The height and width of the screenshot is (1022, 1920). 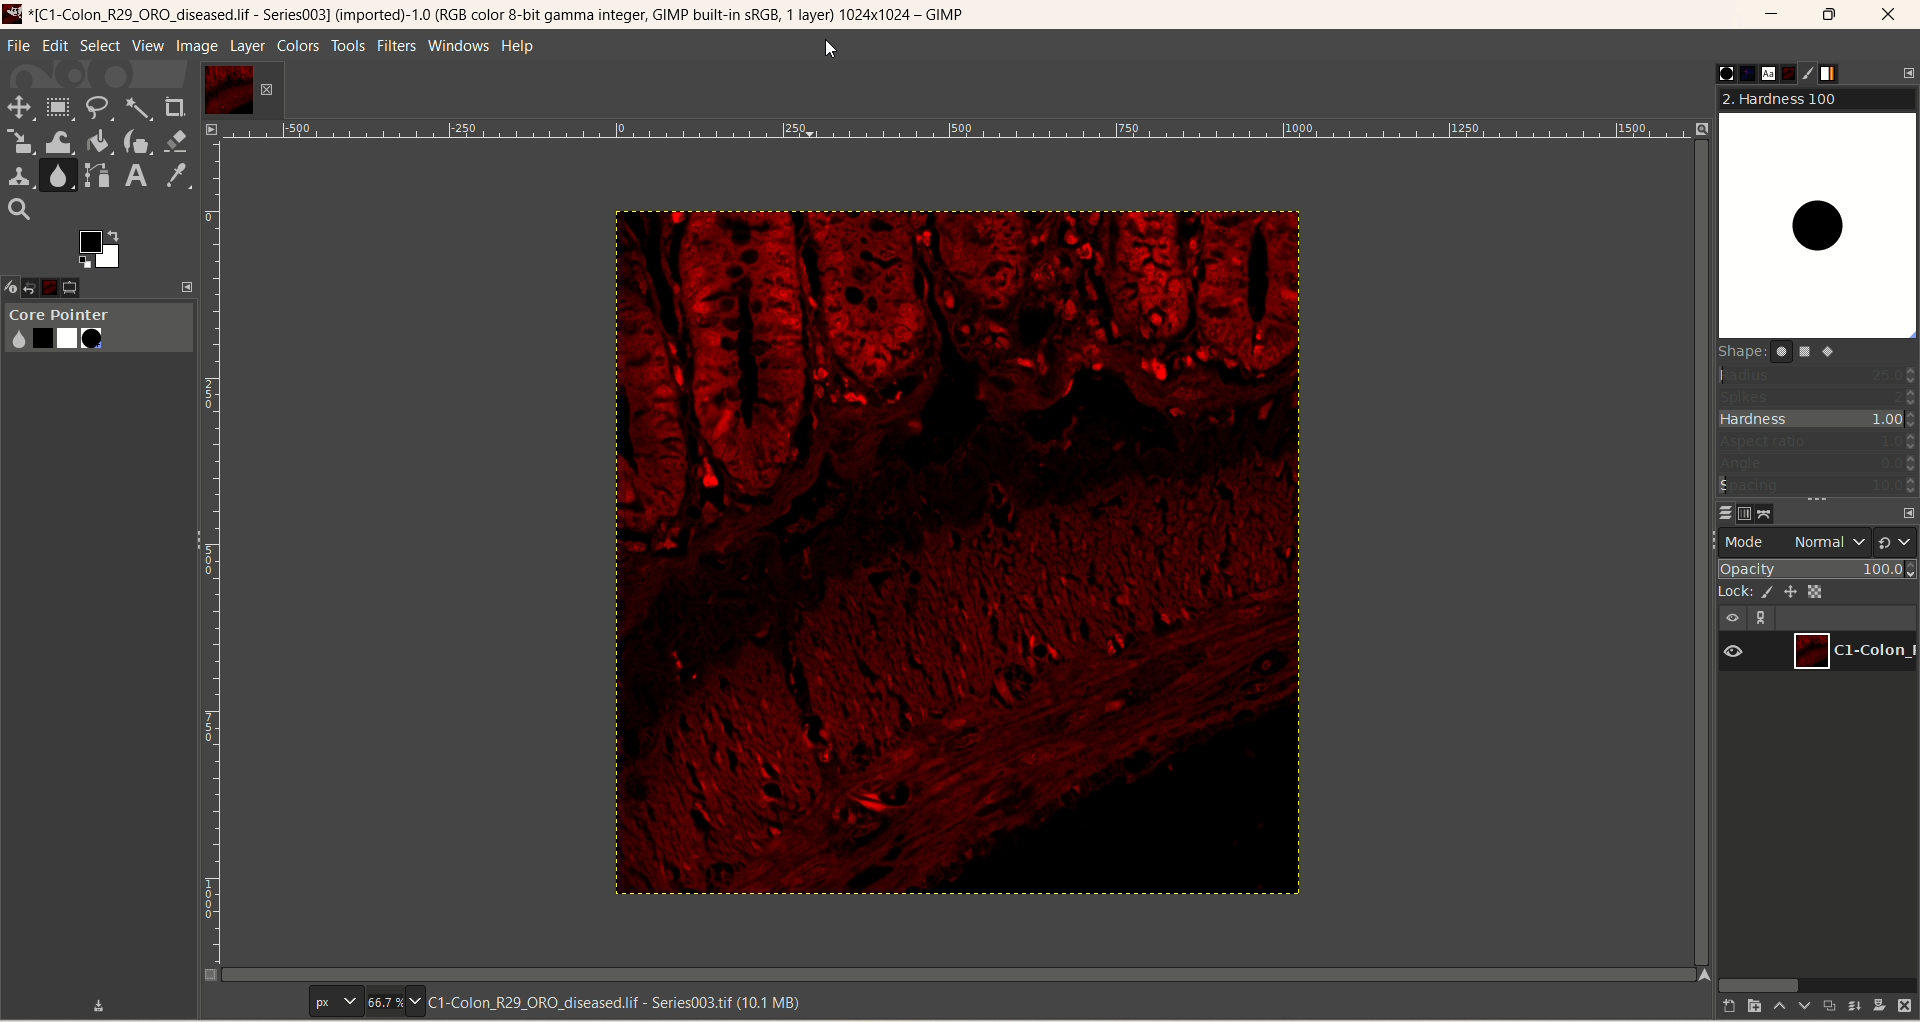 I want to click on help, so click(x=519, y=48).